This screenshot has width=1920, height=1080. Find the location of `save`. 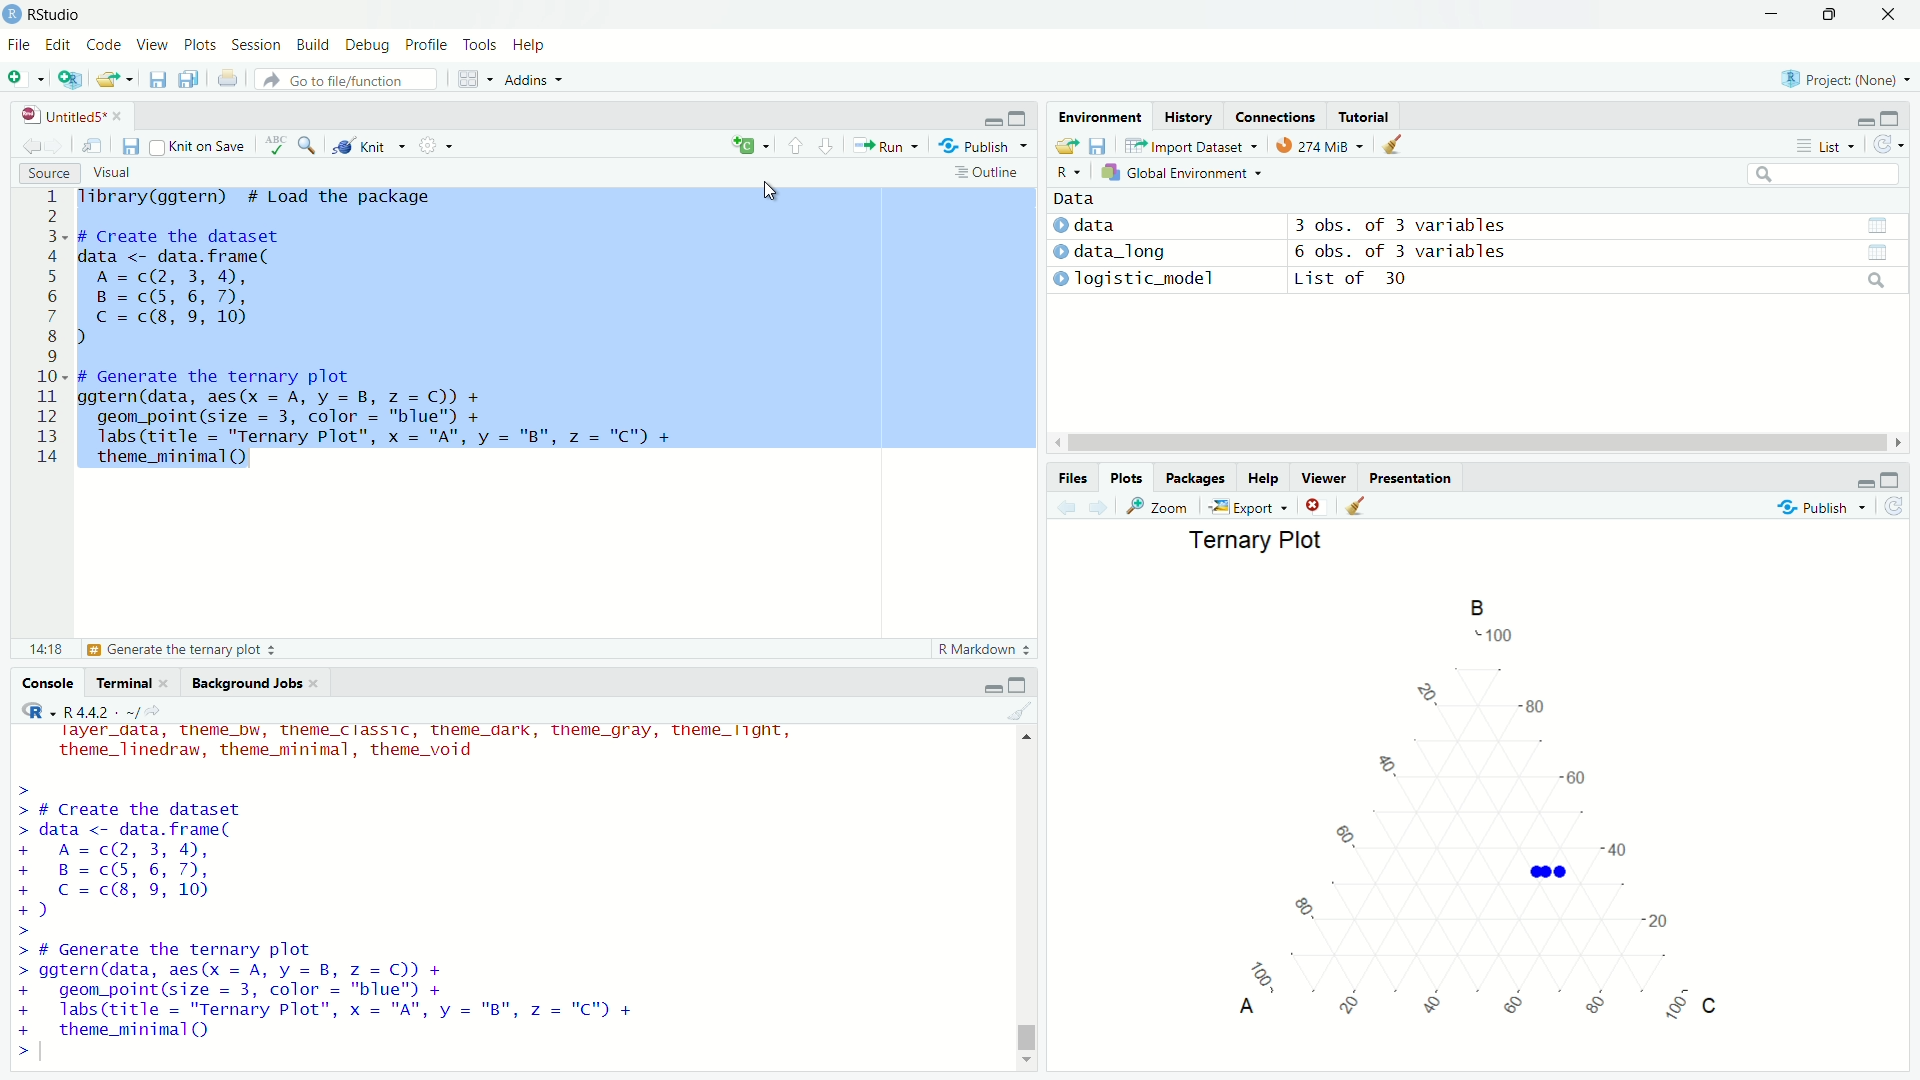

save is located at coordinates (1101, 143).